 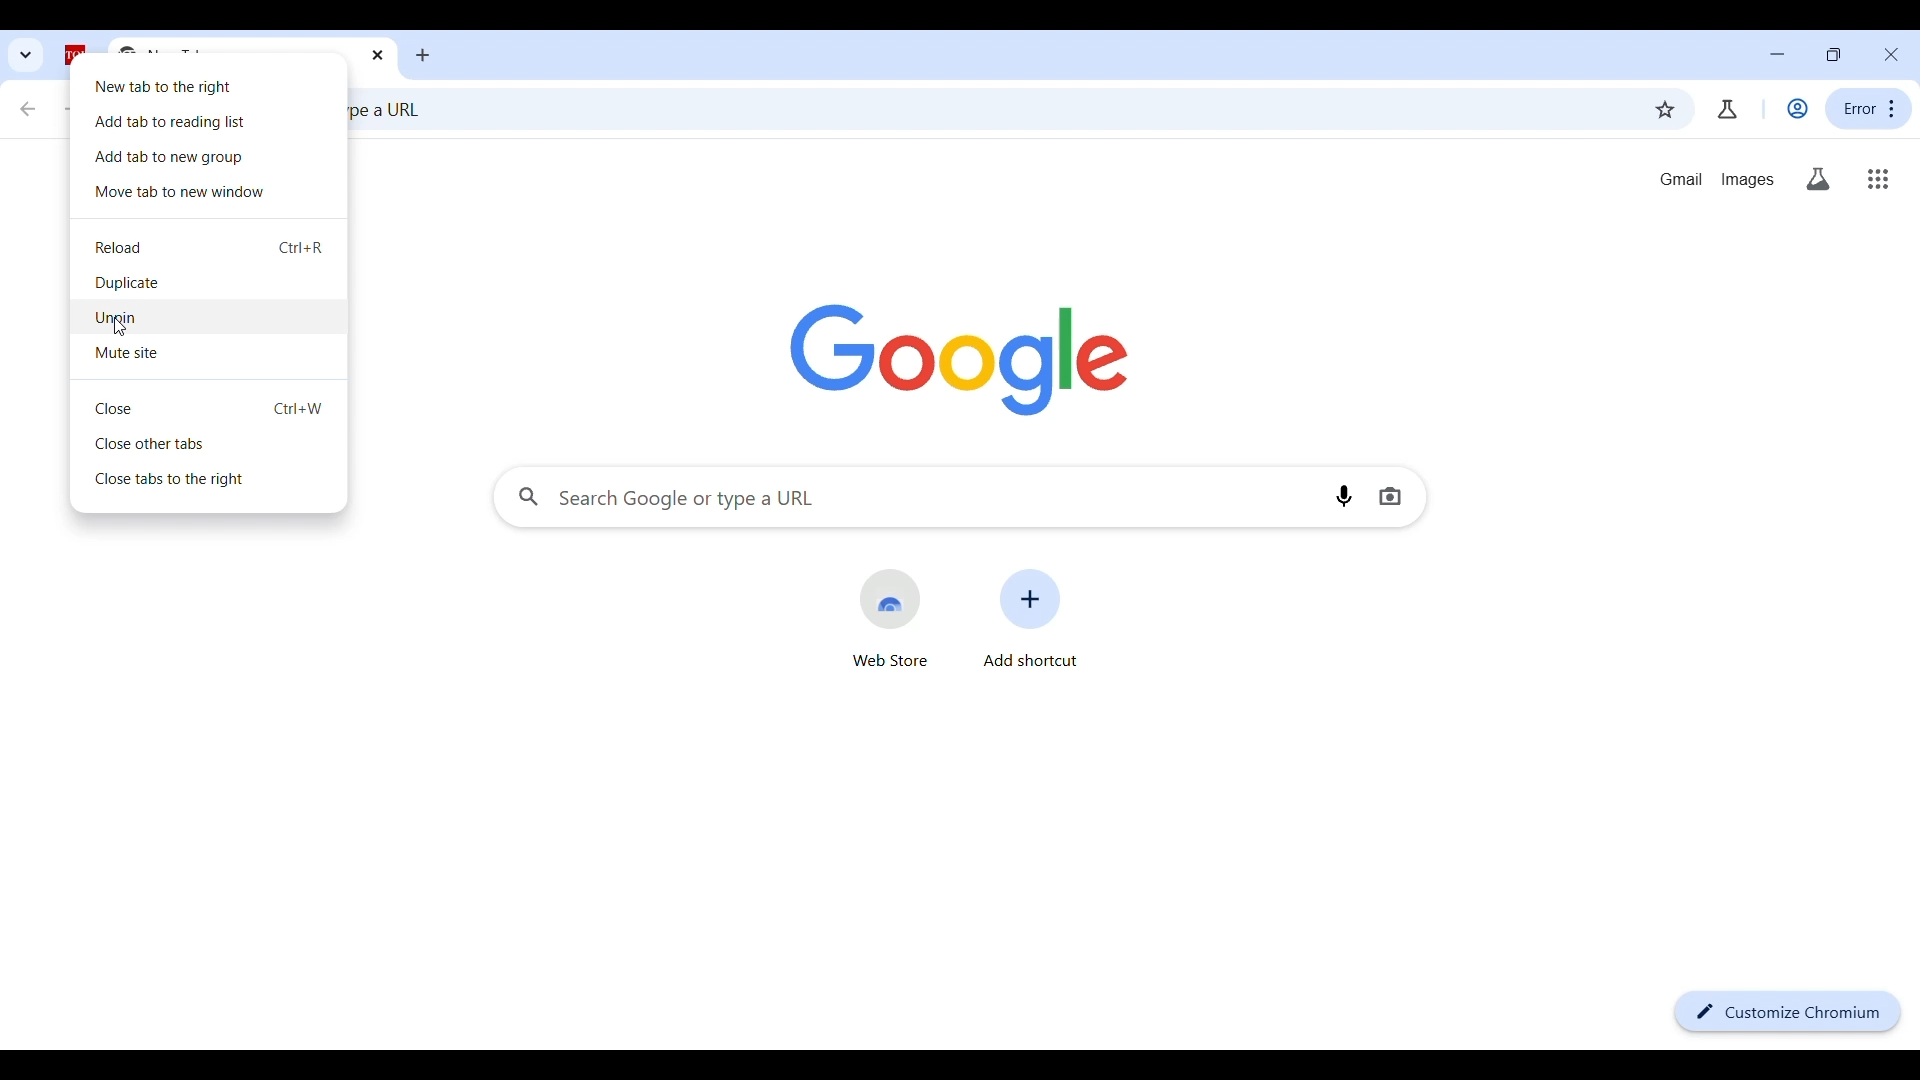 What do you see at coordinates (377, 55) in the screenshot?
I see `Close current tab` at bounding box center [377, 55].